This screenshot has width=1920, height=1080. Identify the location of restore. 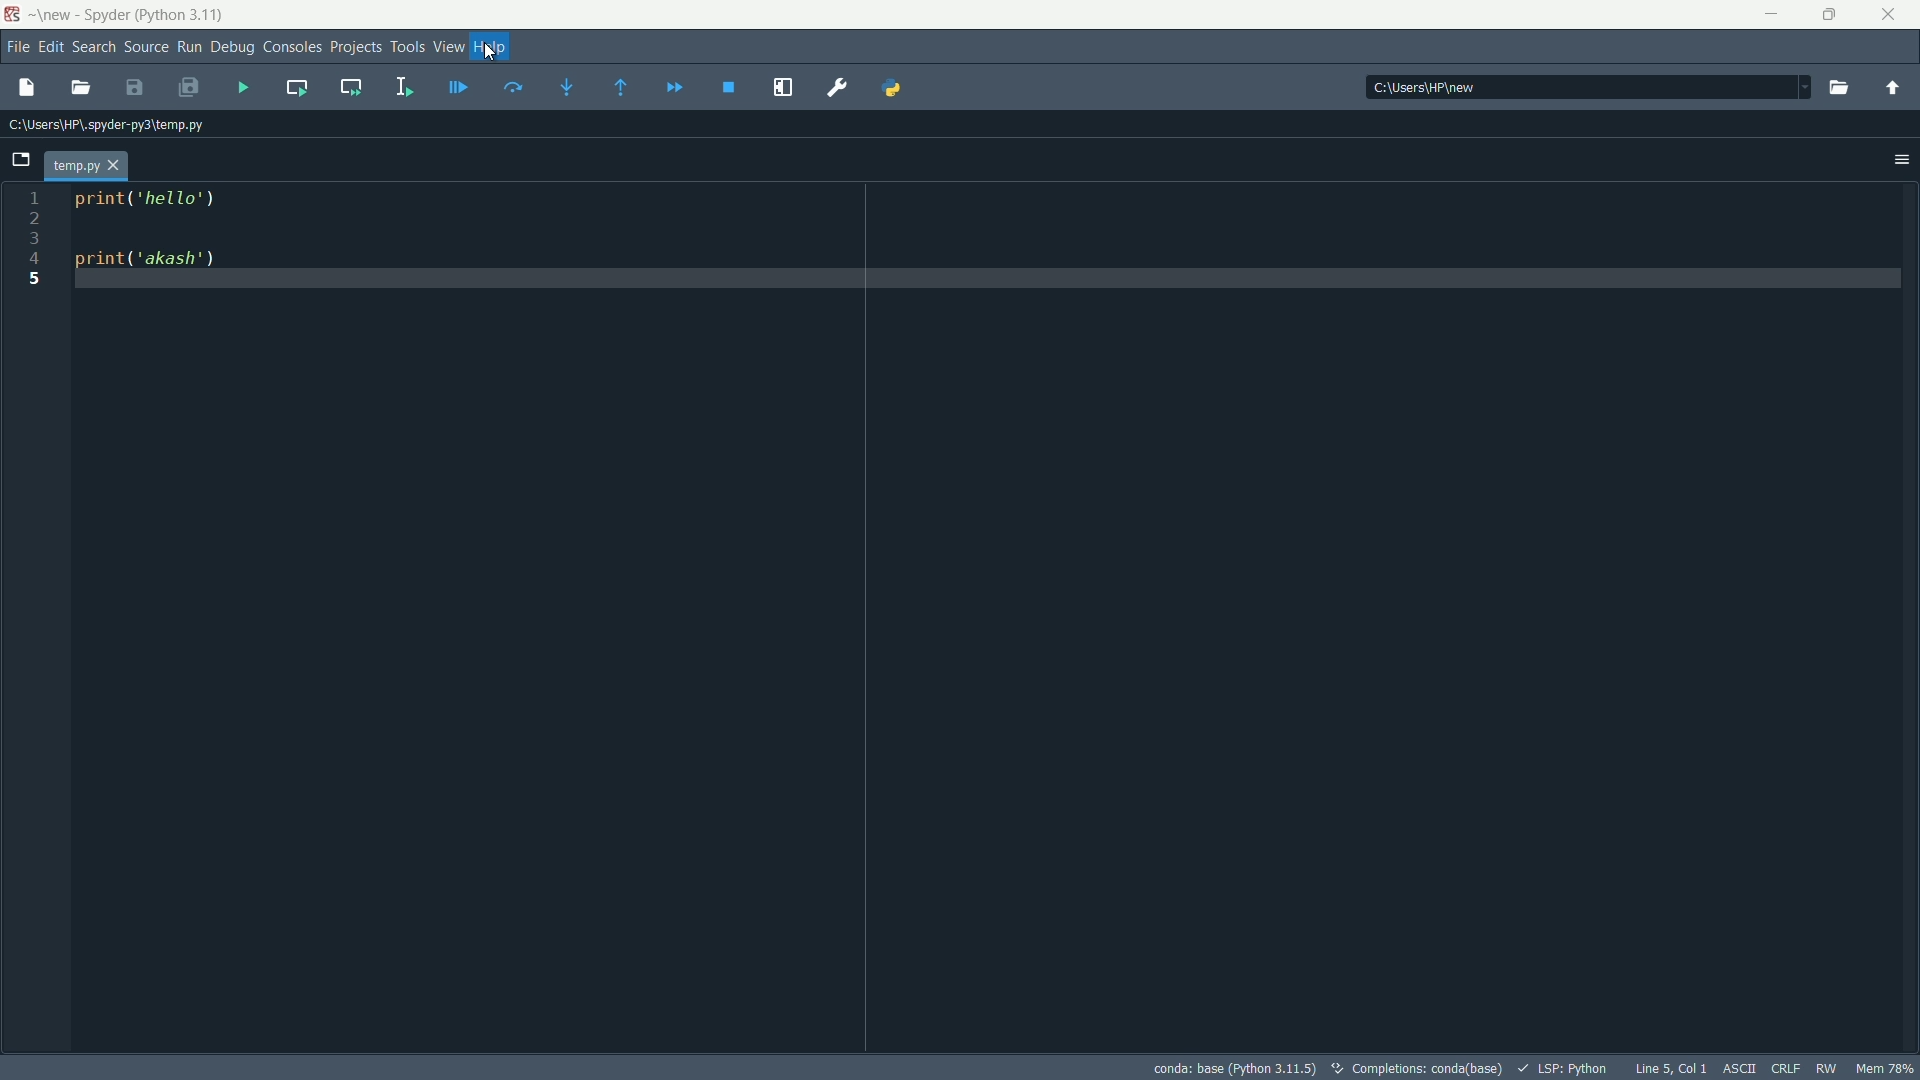
(1828, 12).